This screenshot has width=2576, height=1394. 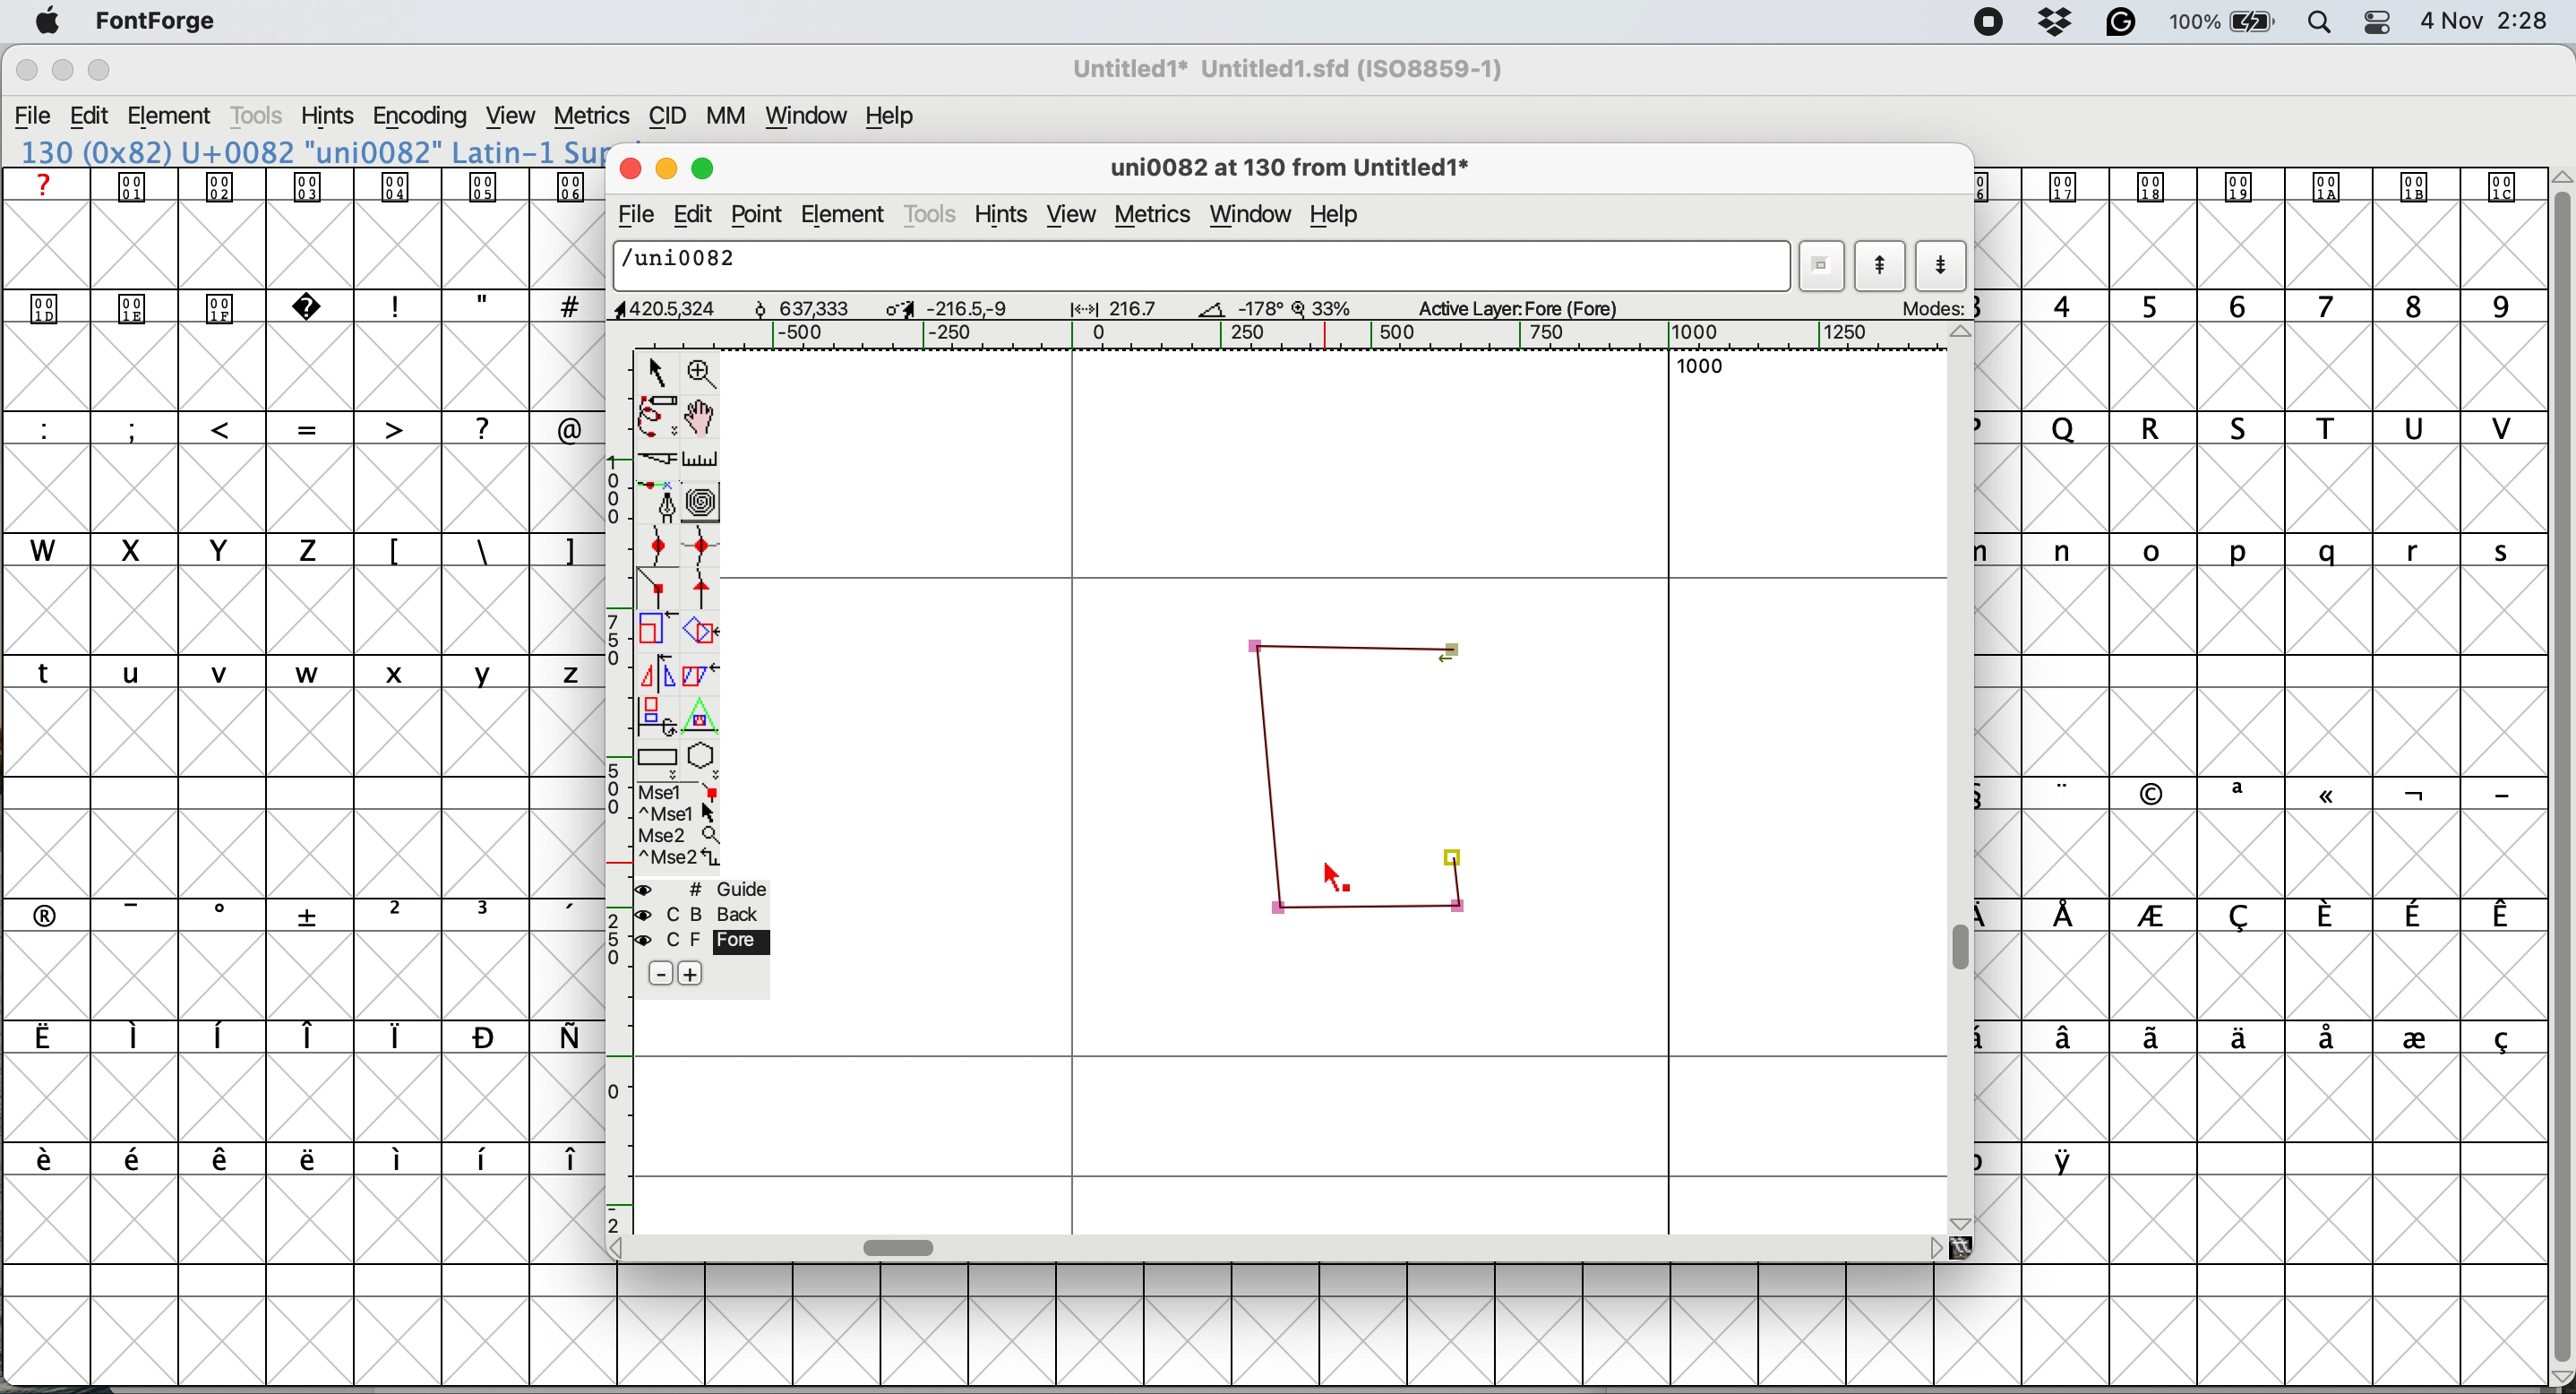 What do you see at coordinates (311, 1160) in the screenshot?
I see `symbols` at bounding box center [311, 1160].